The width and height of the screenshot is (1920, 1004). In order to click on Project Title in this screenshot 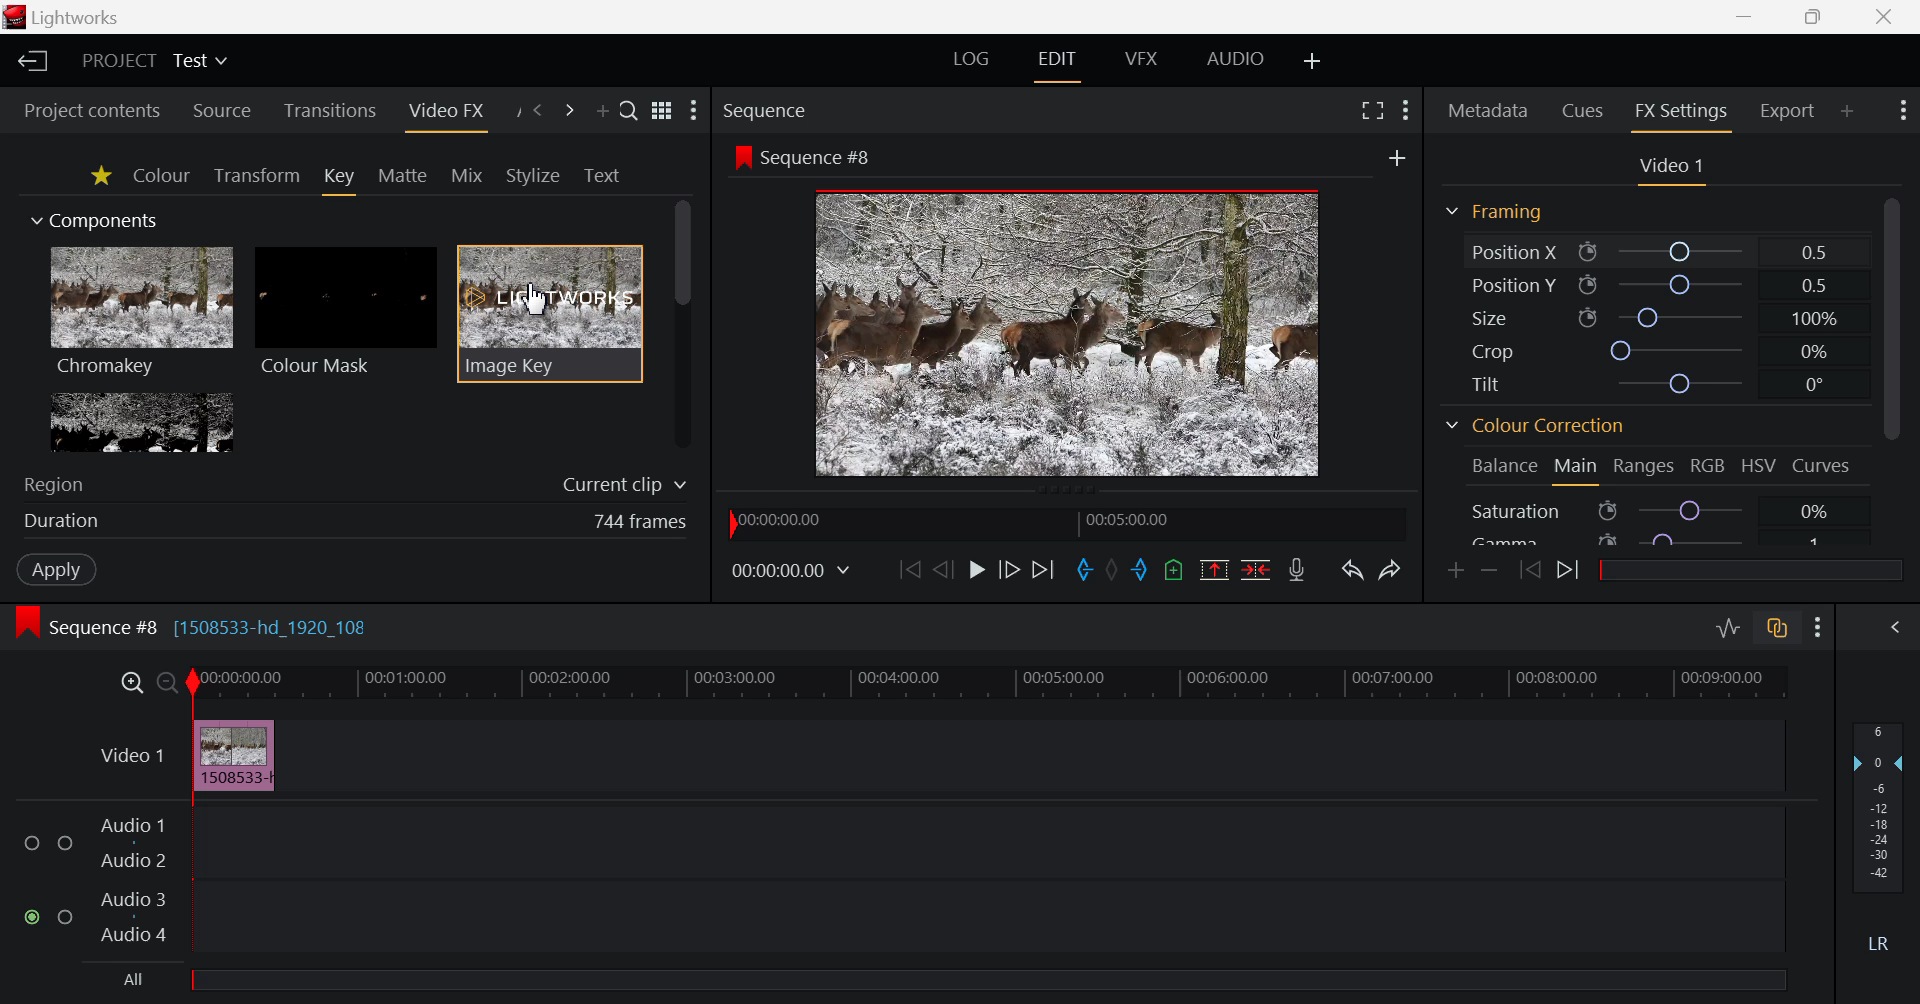, I will do `click(154, 60)`.